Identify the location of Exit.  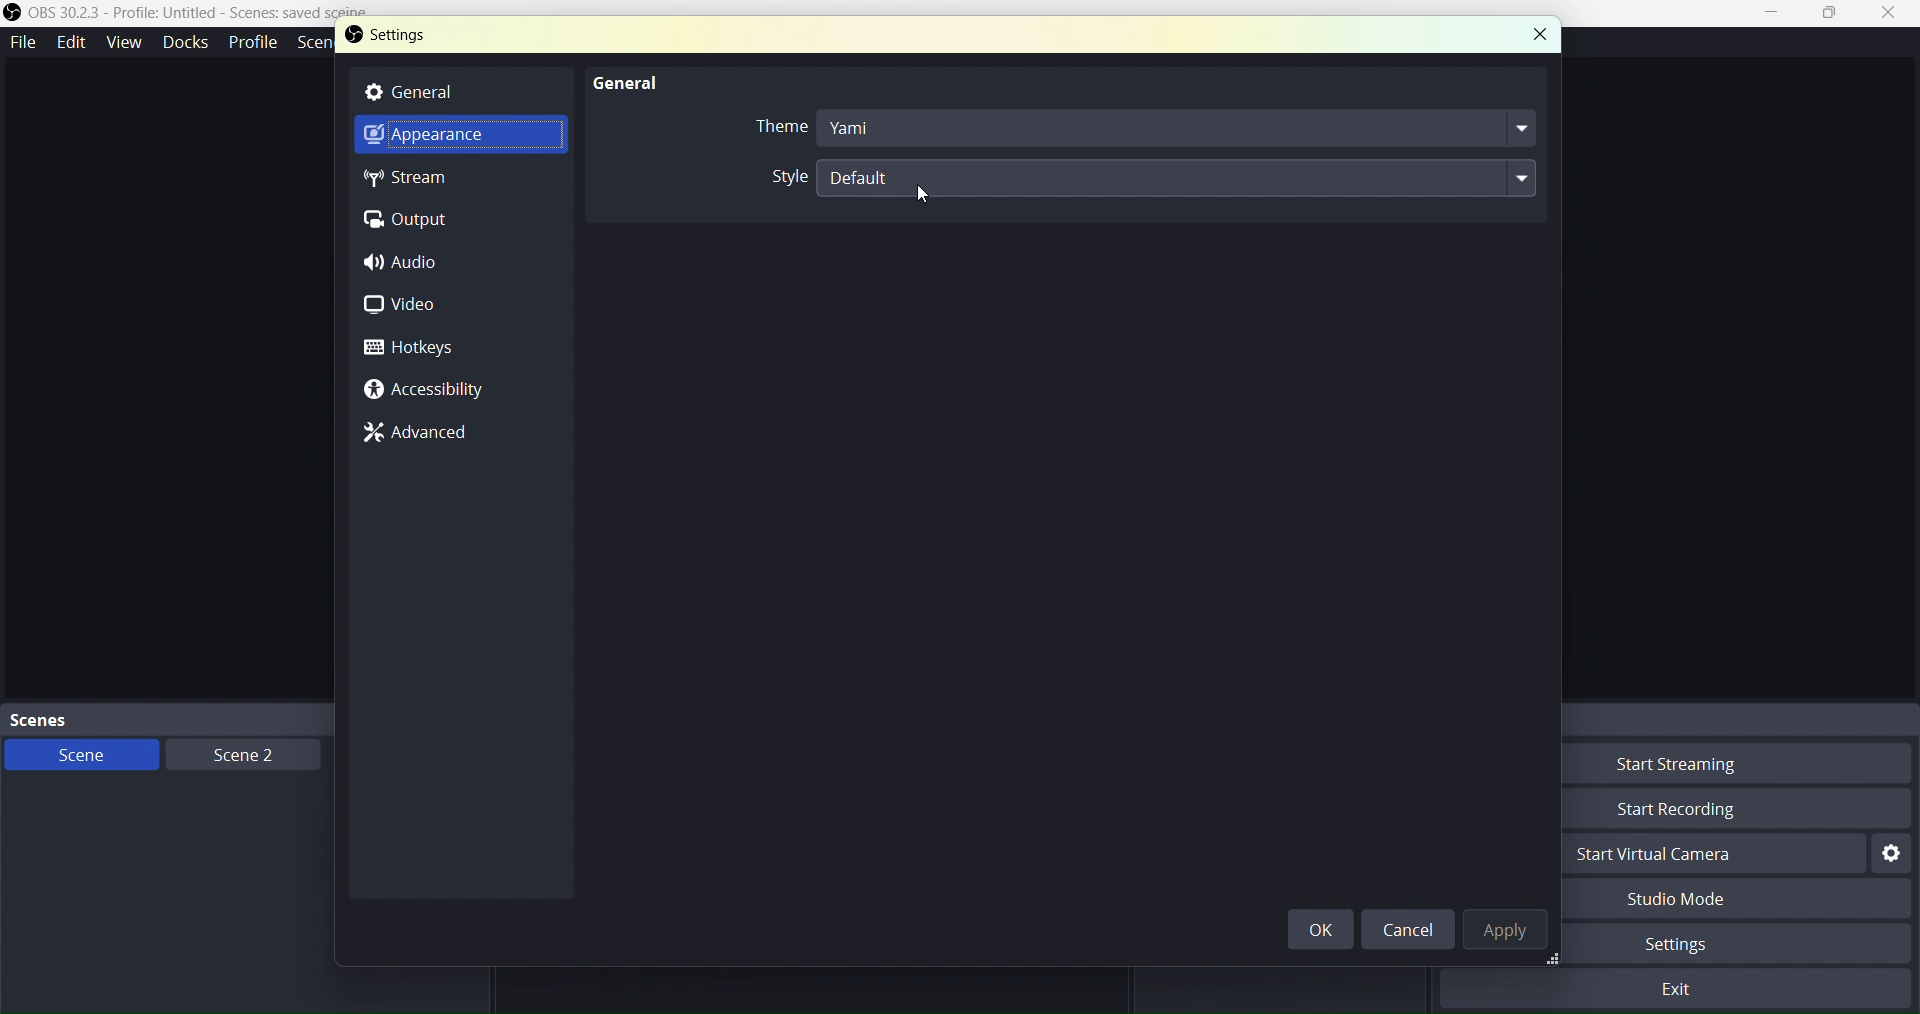
(1683, 988).